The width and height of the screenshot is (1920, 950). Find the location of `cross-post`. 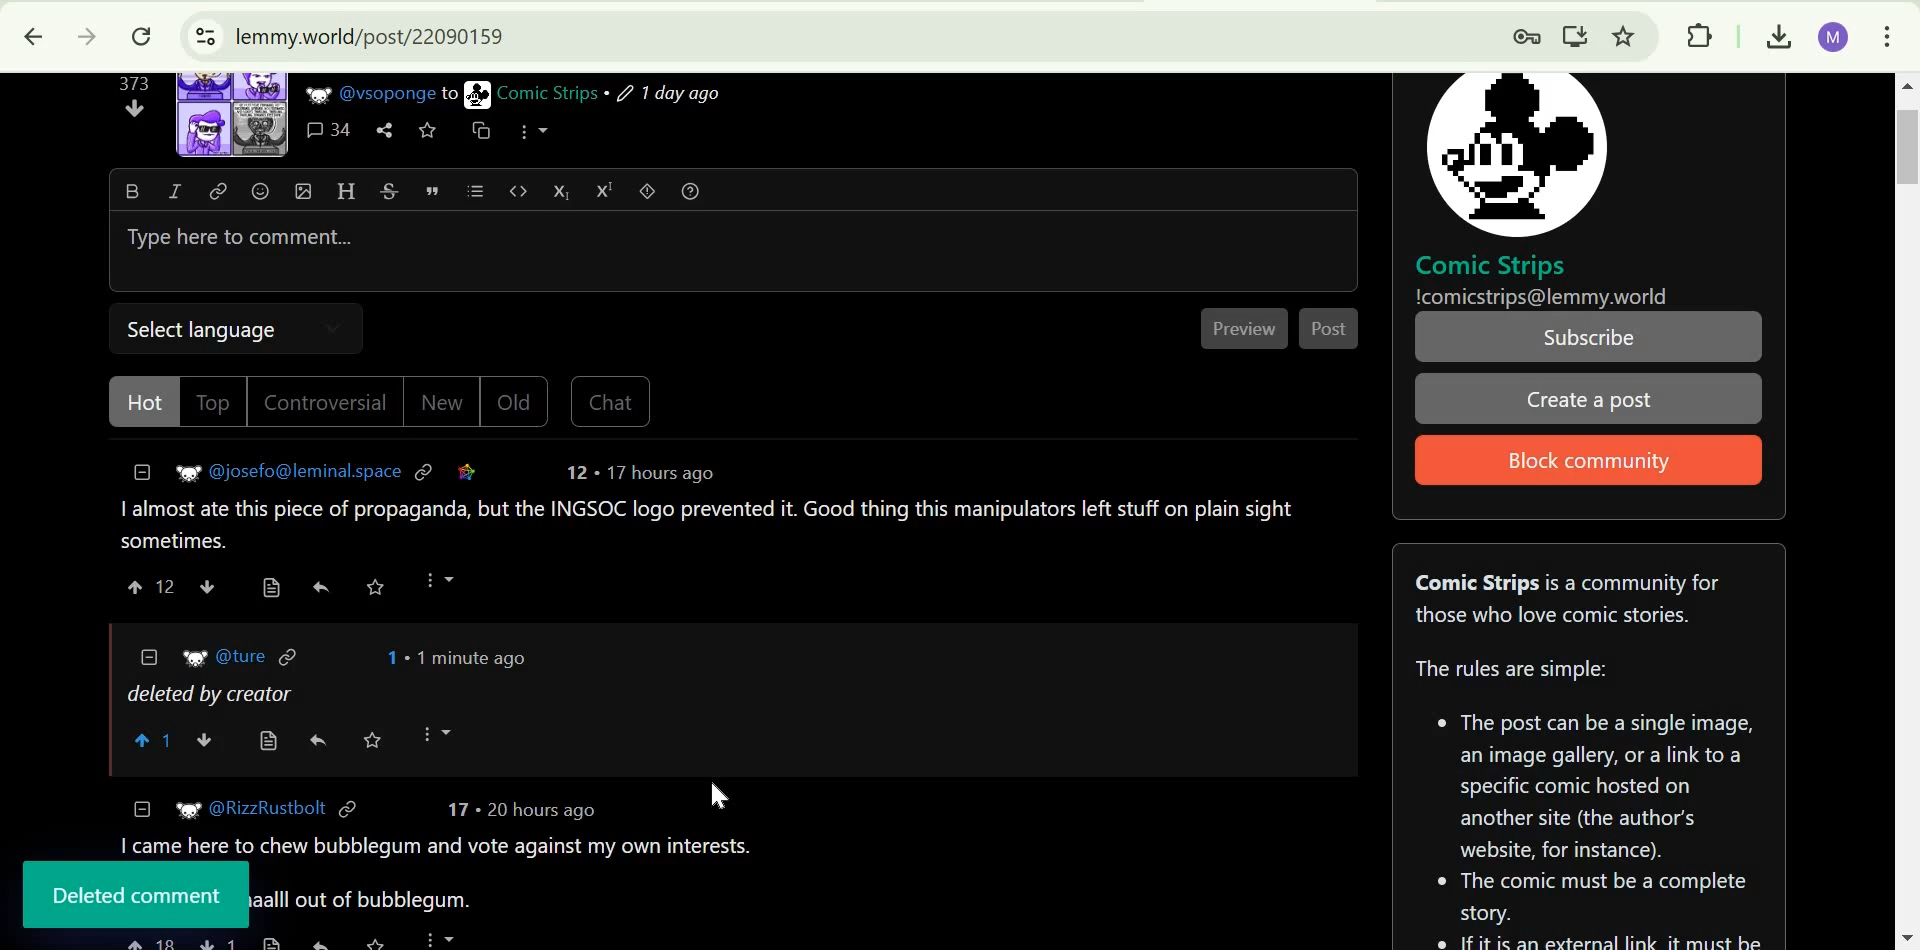

cross-post is located at coordinates (479, 129).